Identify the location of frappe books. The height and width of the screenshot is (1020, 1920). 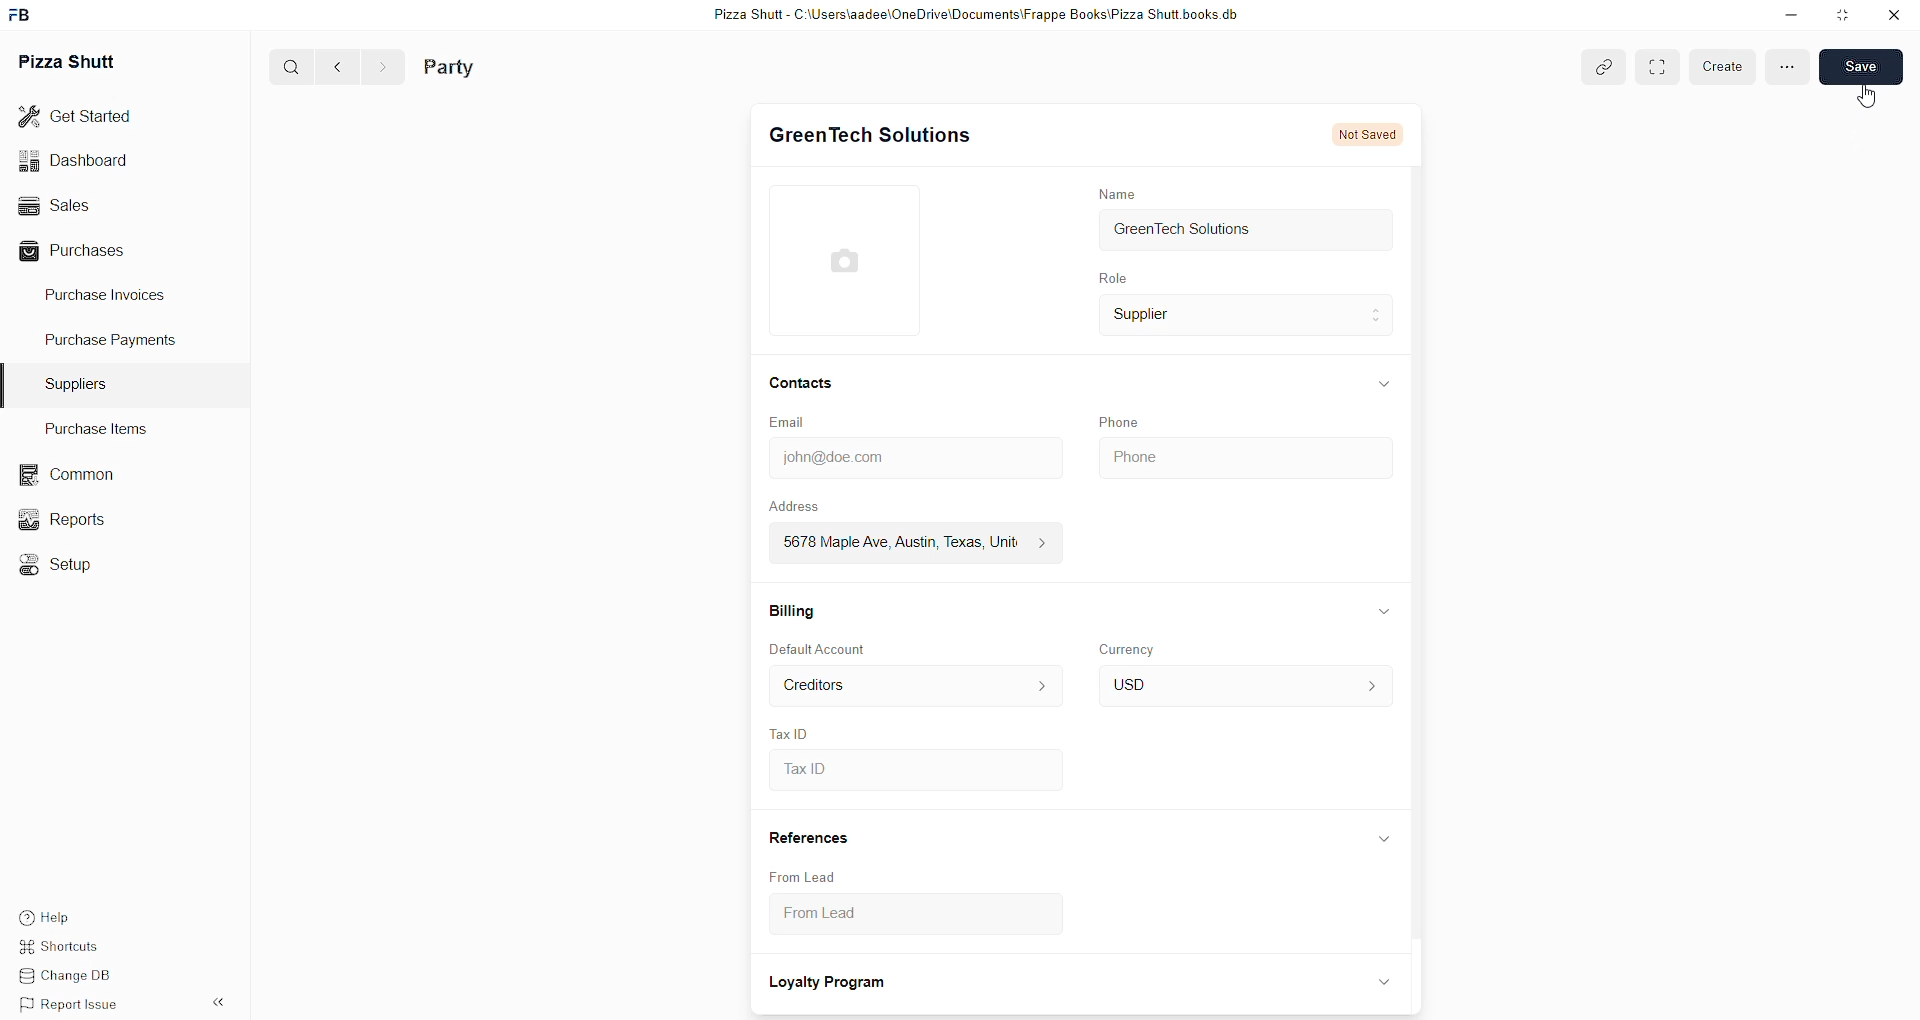
(26, 16).